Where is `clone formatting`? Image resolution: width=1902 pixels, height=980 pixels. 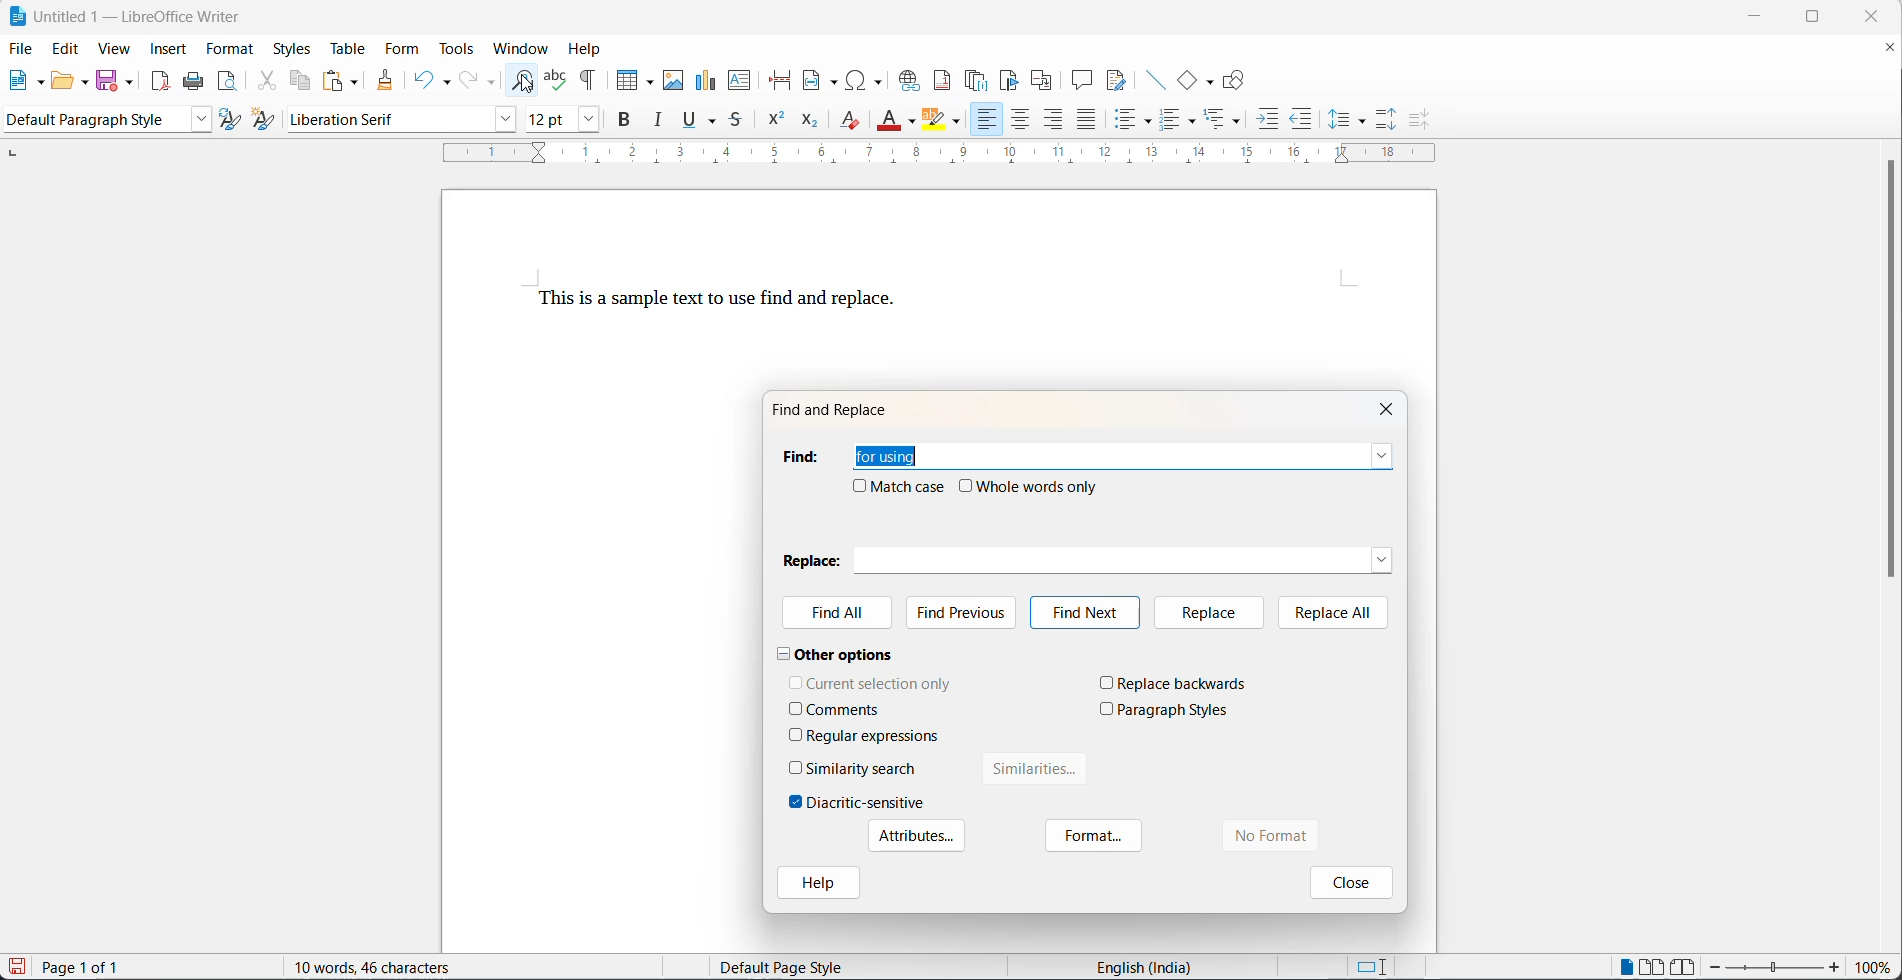
clone formatting is located at coordinates (388, 81).